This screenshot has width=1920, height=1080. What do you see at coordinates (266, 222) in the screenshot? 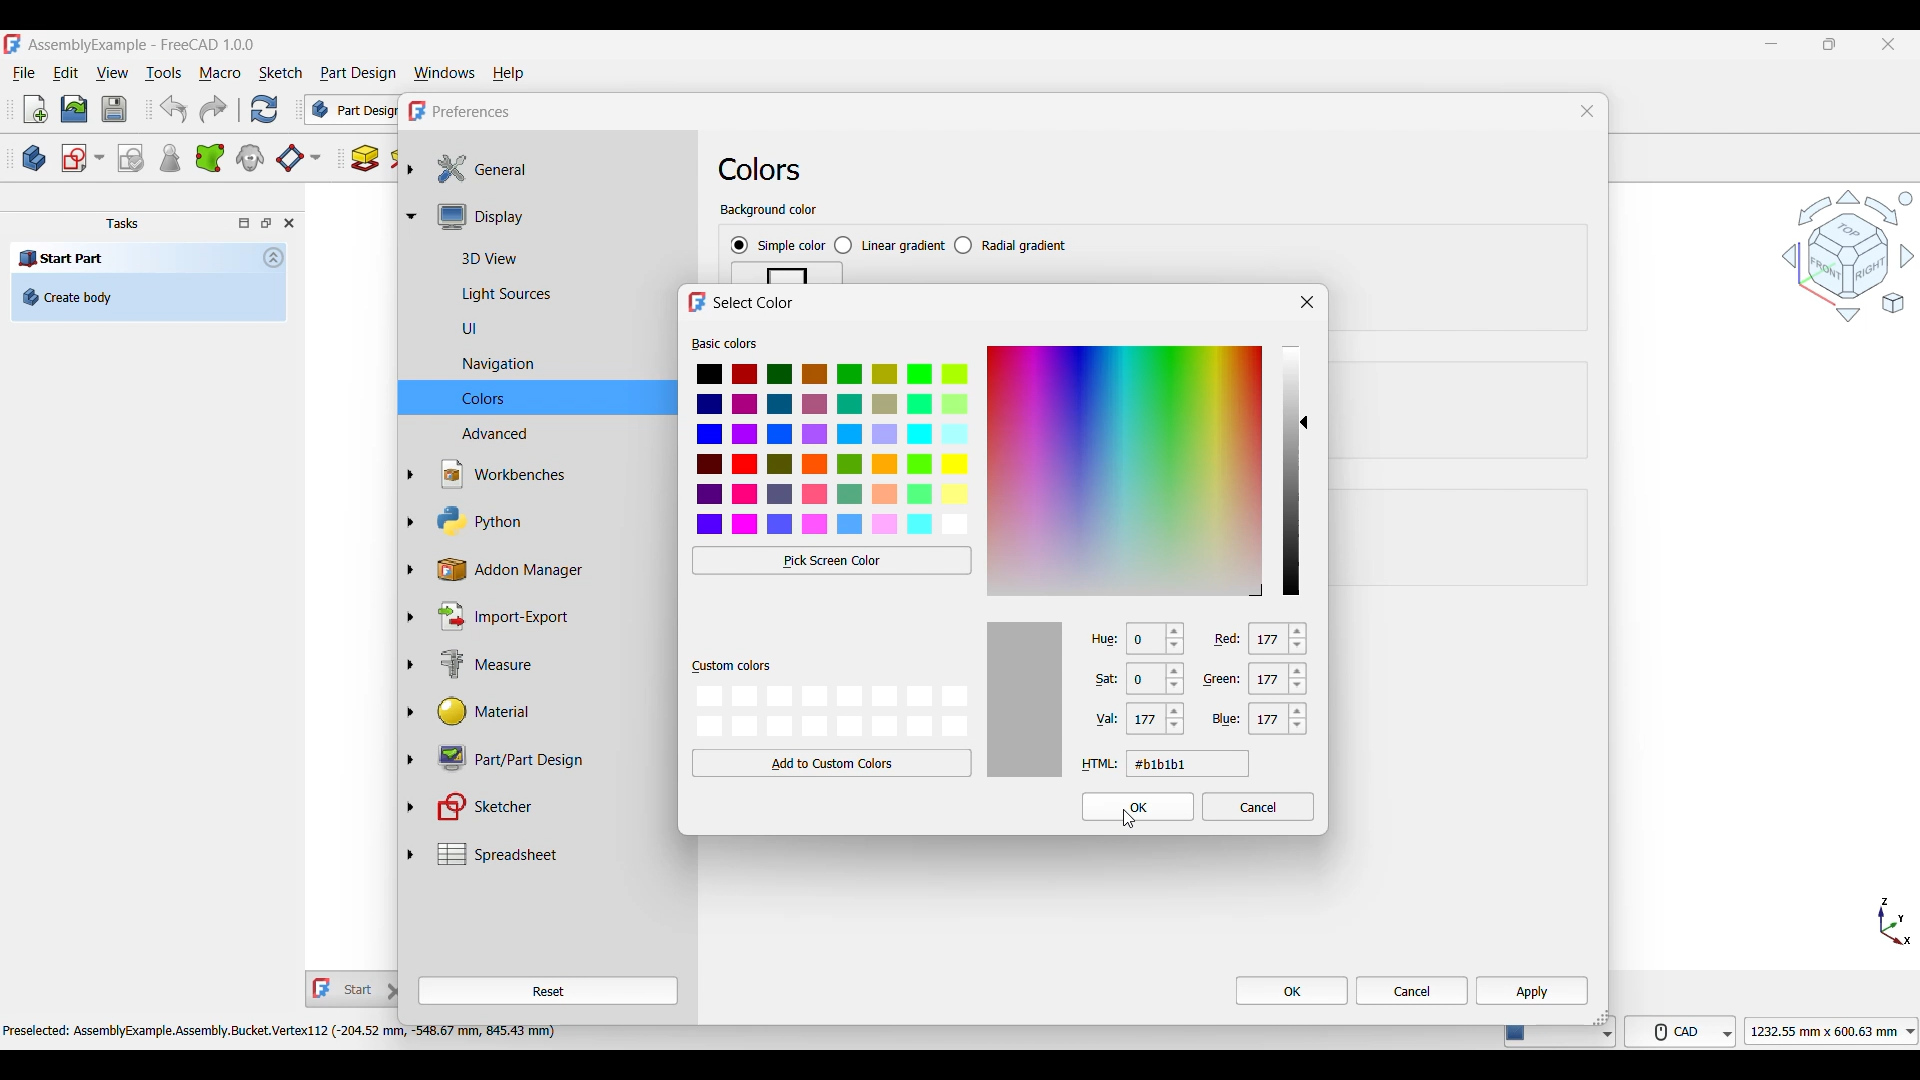
I see `Toggle floating window` at bounding box center [266, 222].